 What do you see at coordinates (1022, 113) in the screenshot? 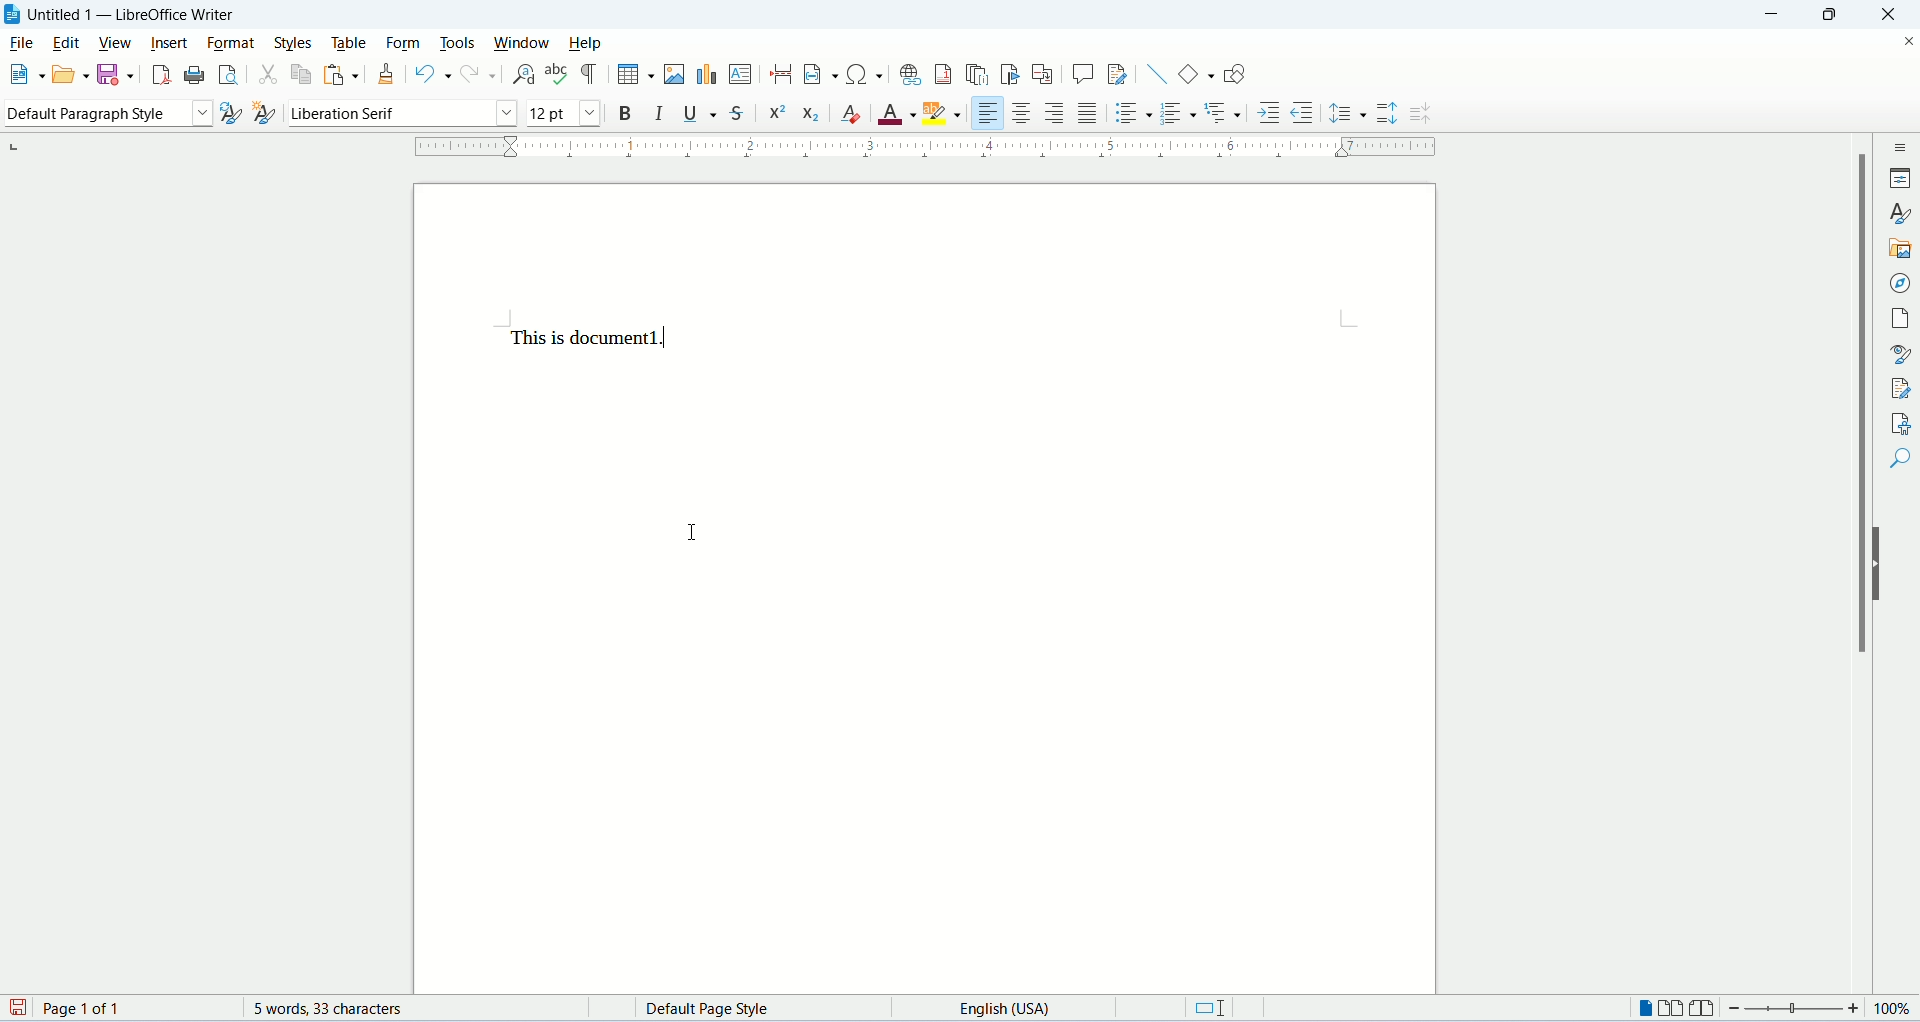
I see `align center` at bounding box center [1022, 113].